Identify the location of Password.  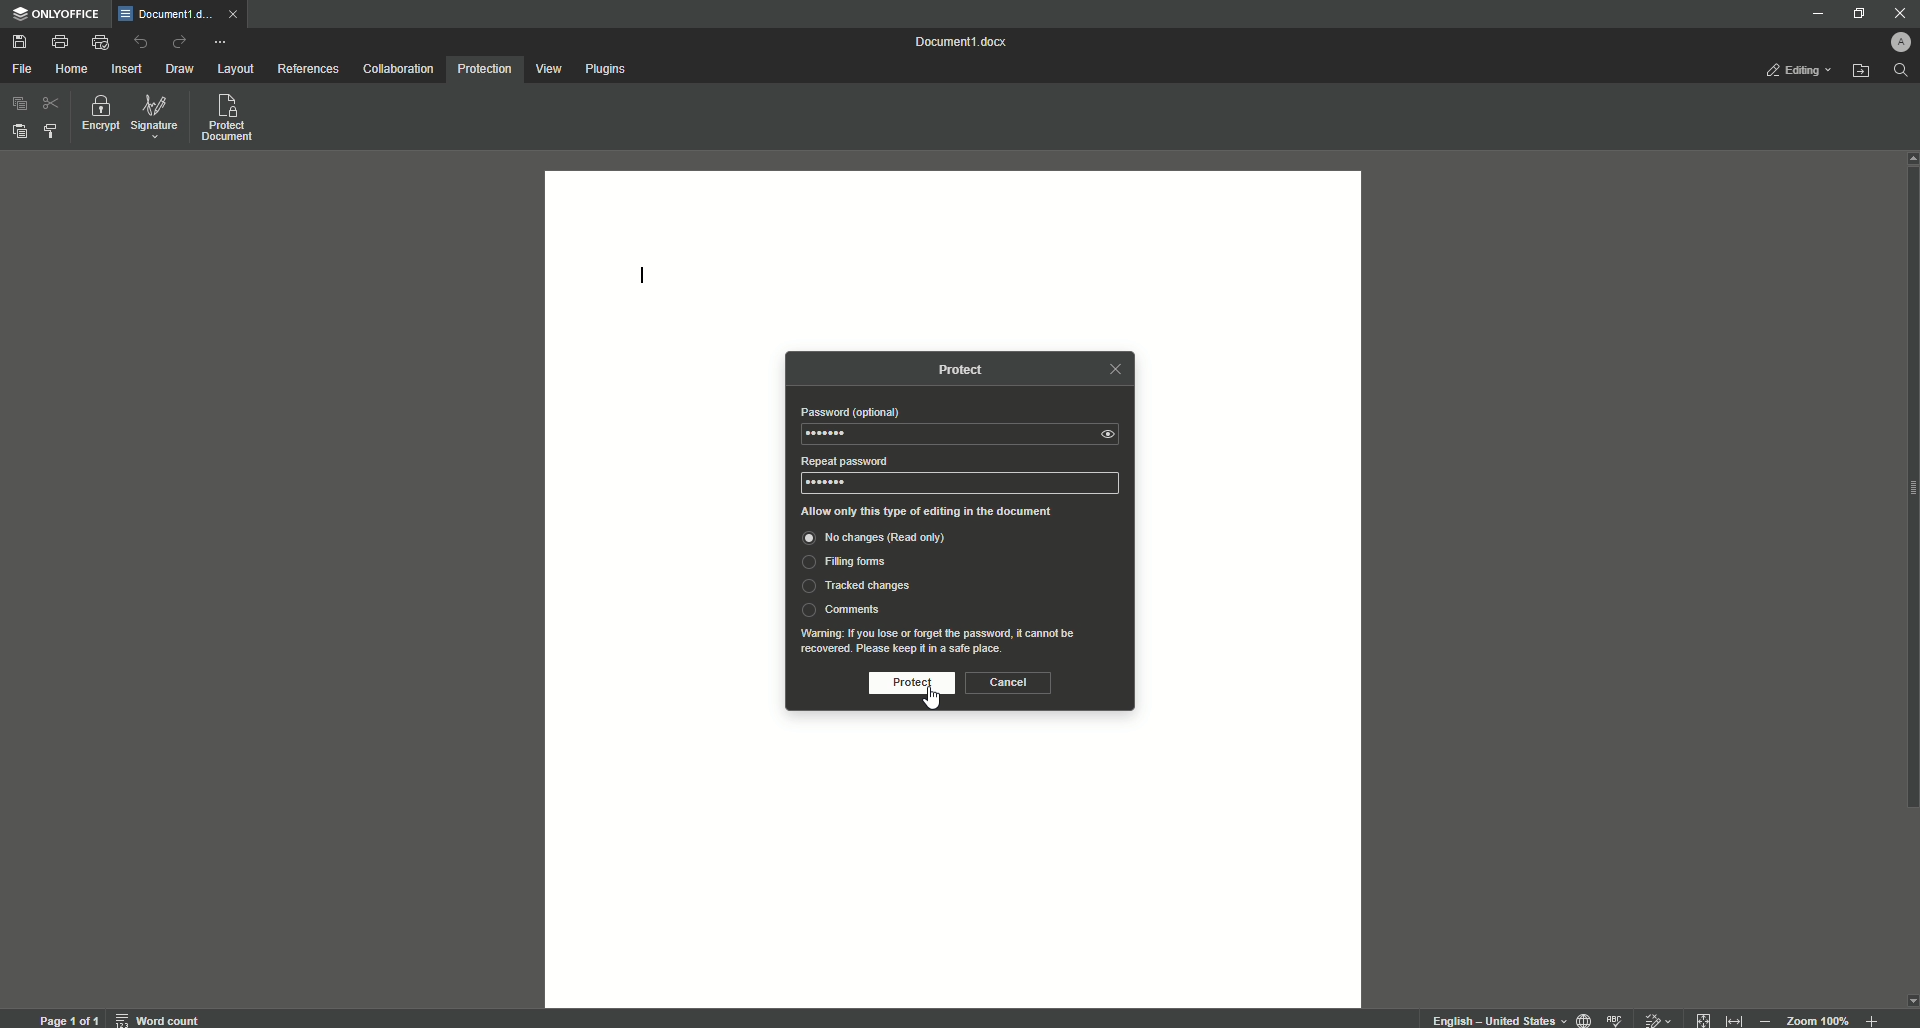
(849, 412).